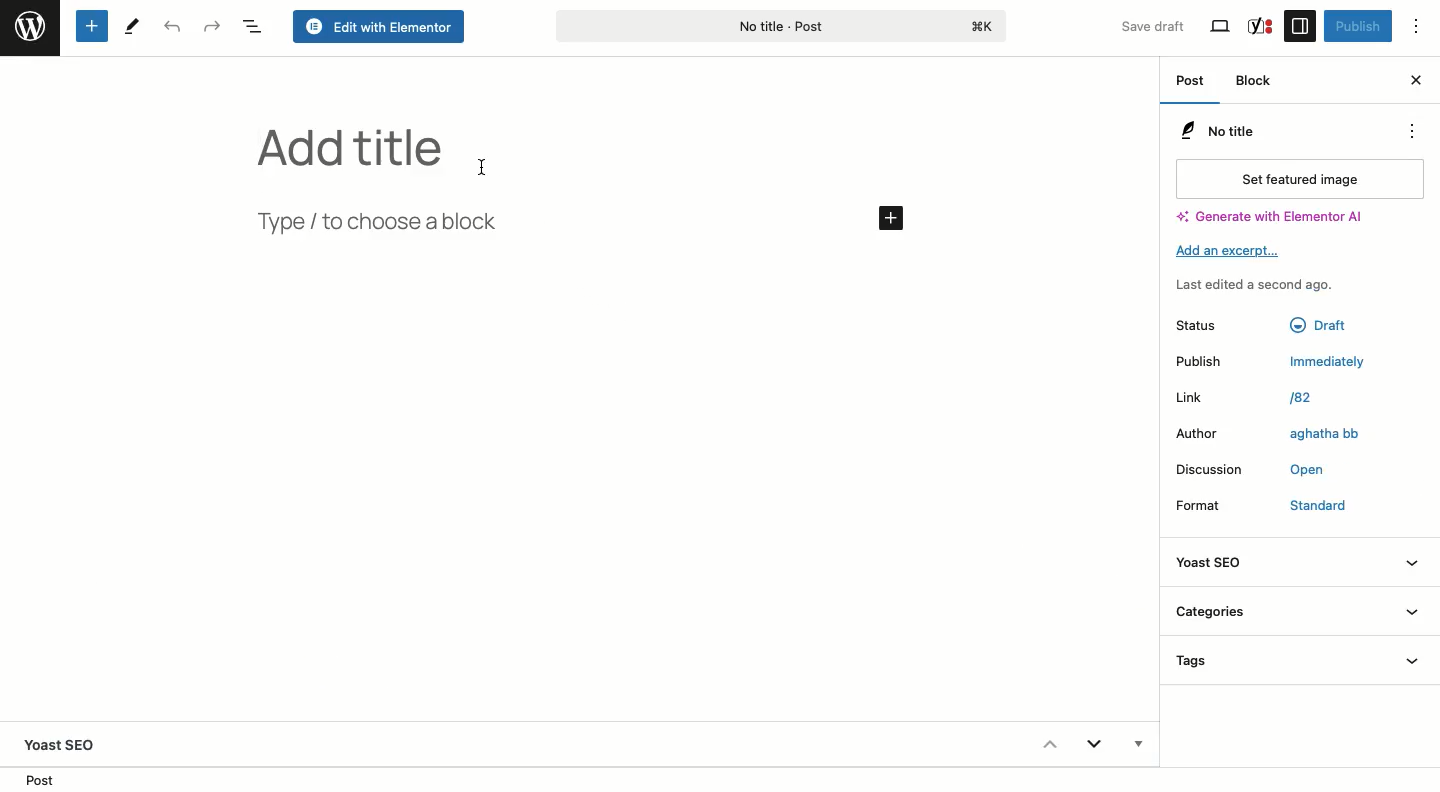  I want to click on Standard, so click(1310, 505).